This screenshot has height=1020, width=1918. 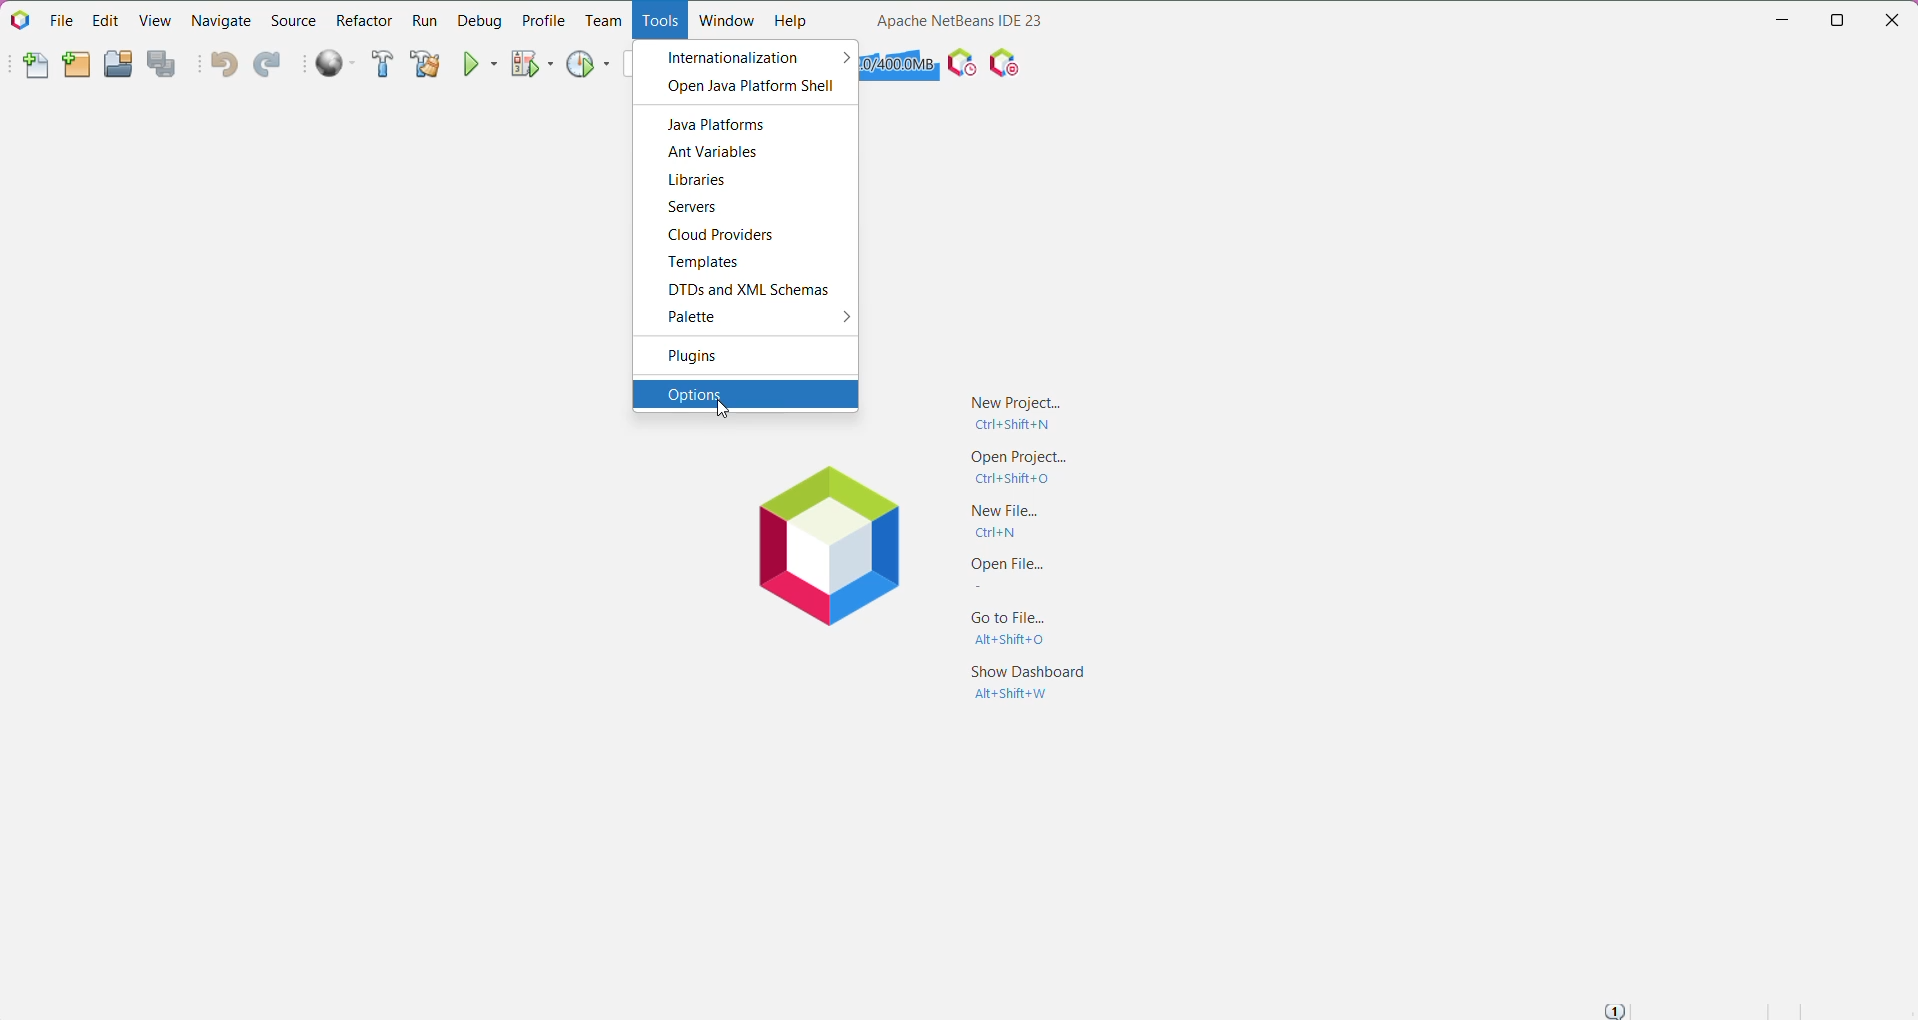 I want to click on New Project, so click(x=76, y=66).